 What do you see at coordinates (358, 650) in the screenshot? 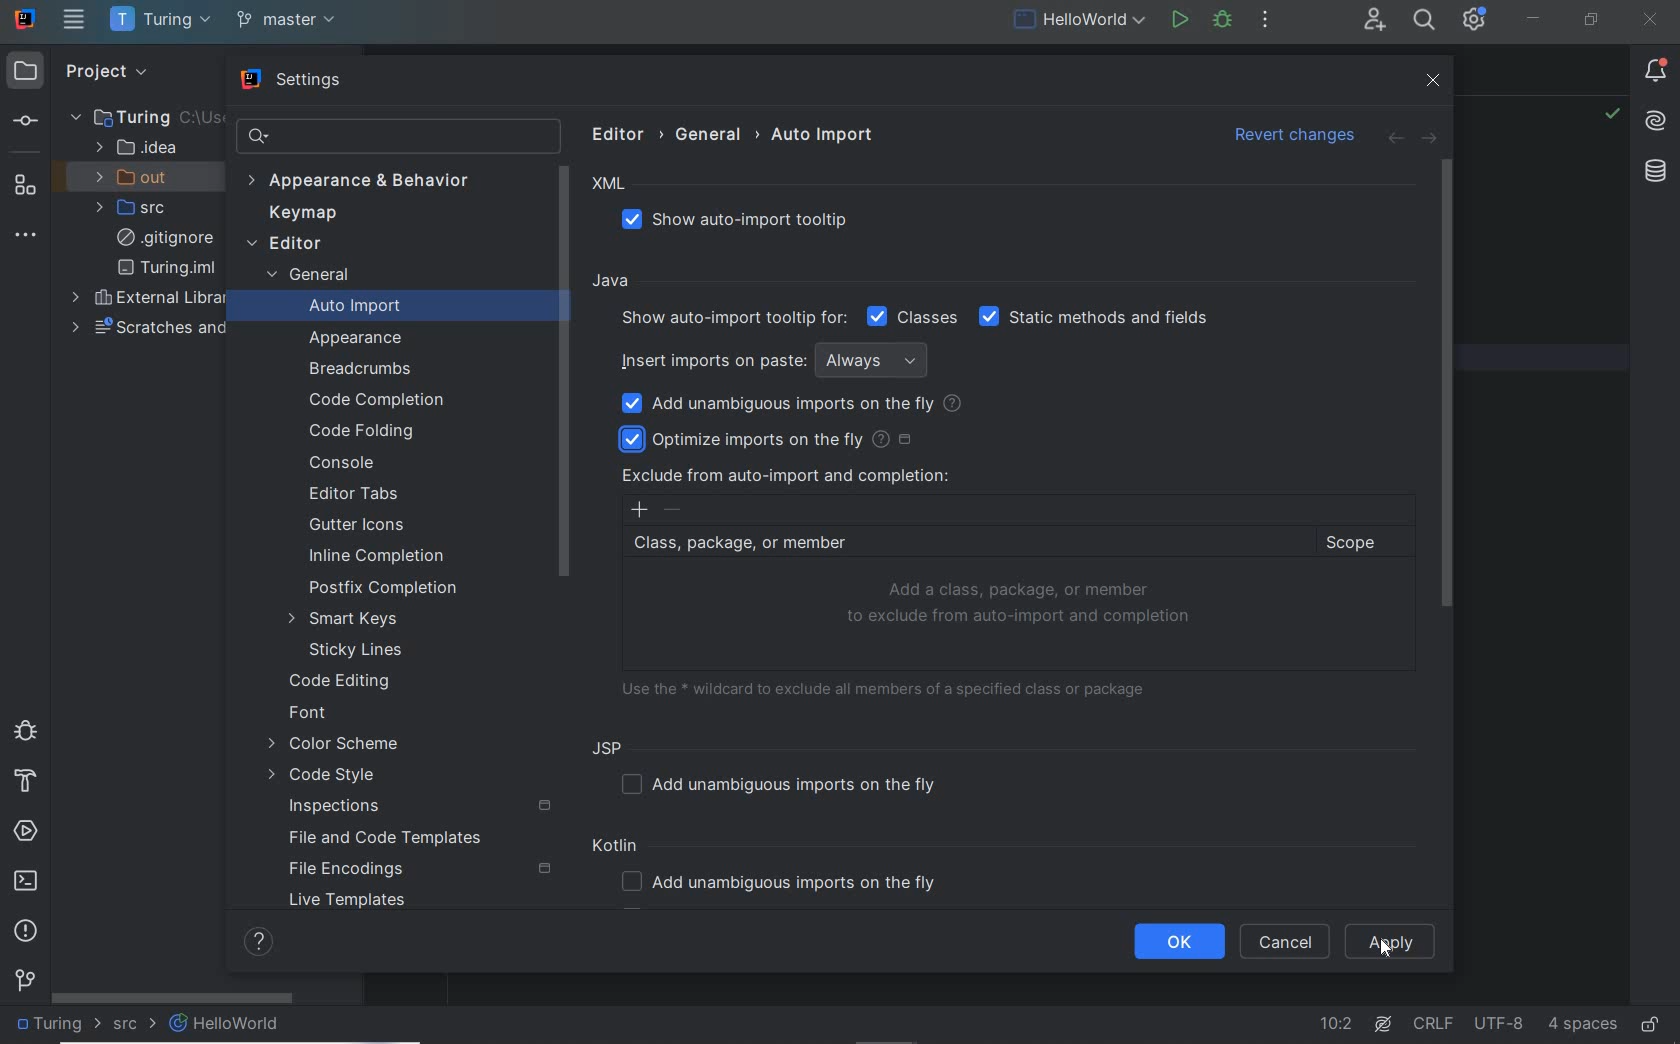
I see `STICKY LINES` at bounding box center [358, 650].